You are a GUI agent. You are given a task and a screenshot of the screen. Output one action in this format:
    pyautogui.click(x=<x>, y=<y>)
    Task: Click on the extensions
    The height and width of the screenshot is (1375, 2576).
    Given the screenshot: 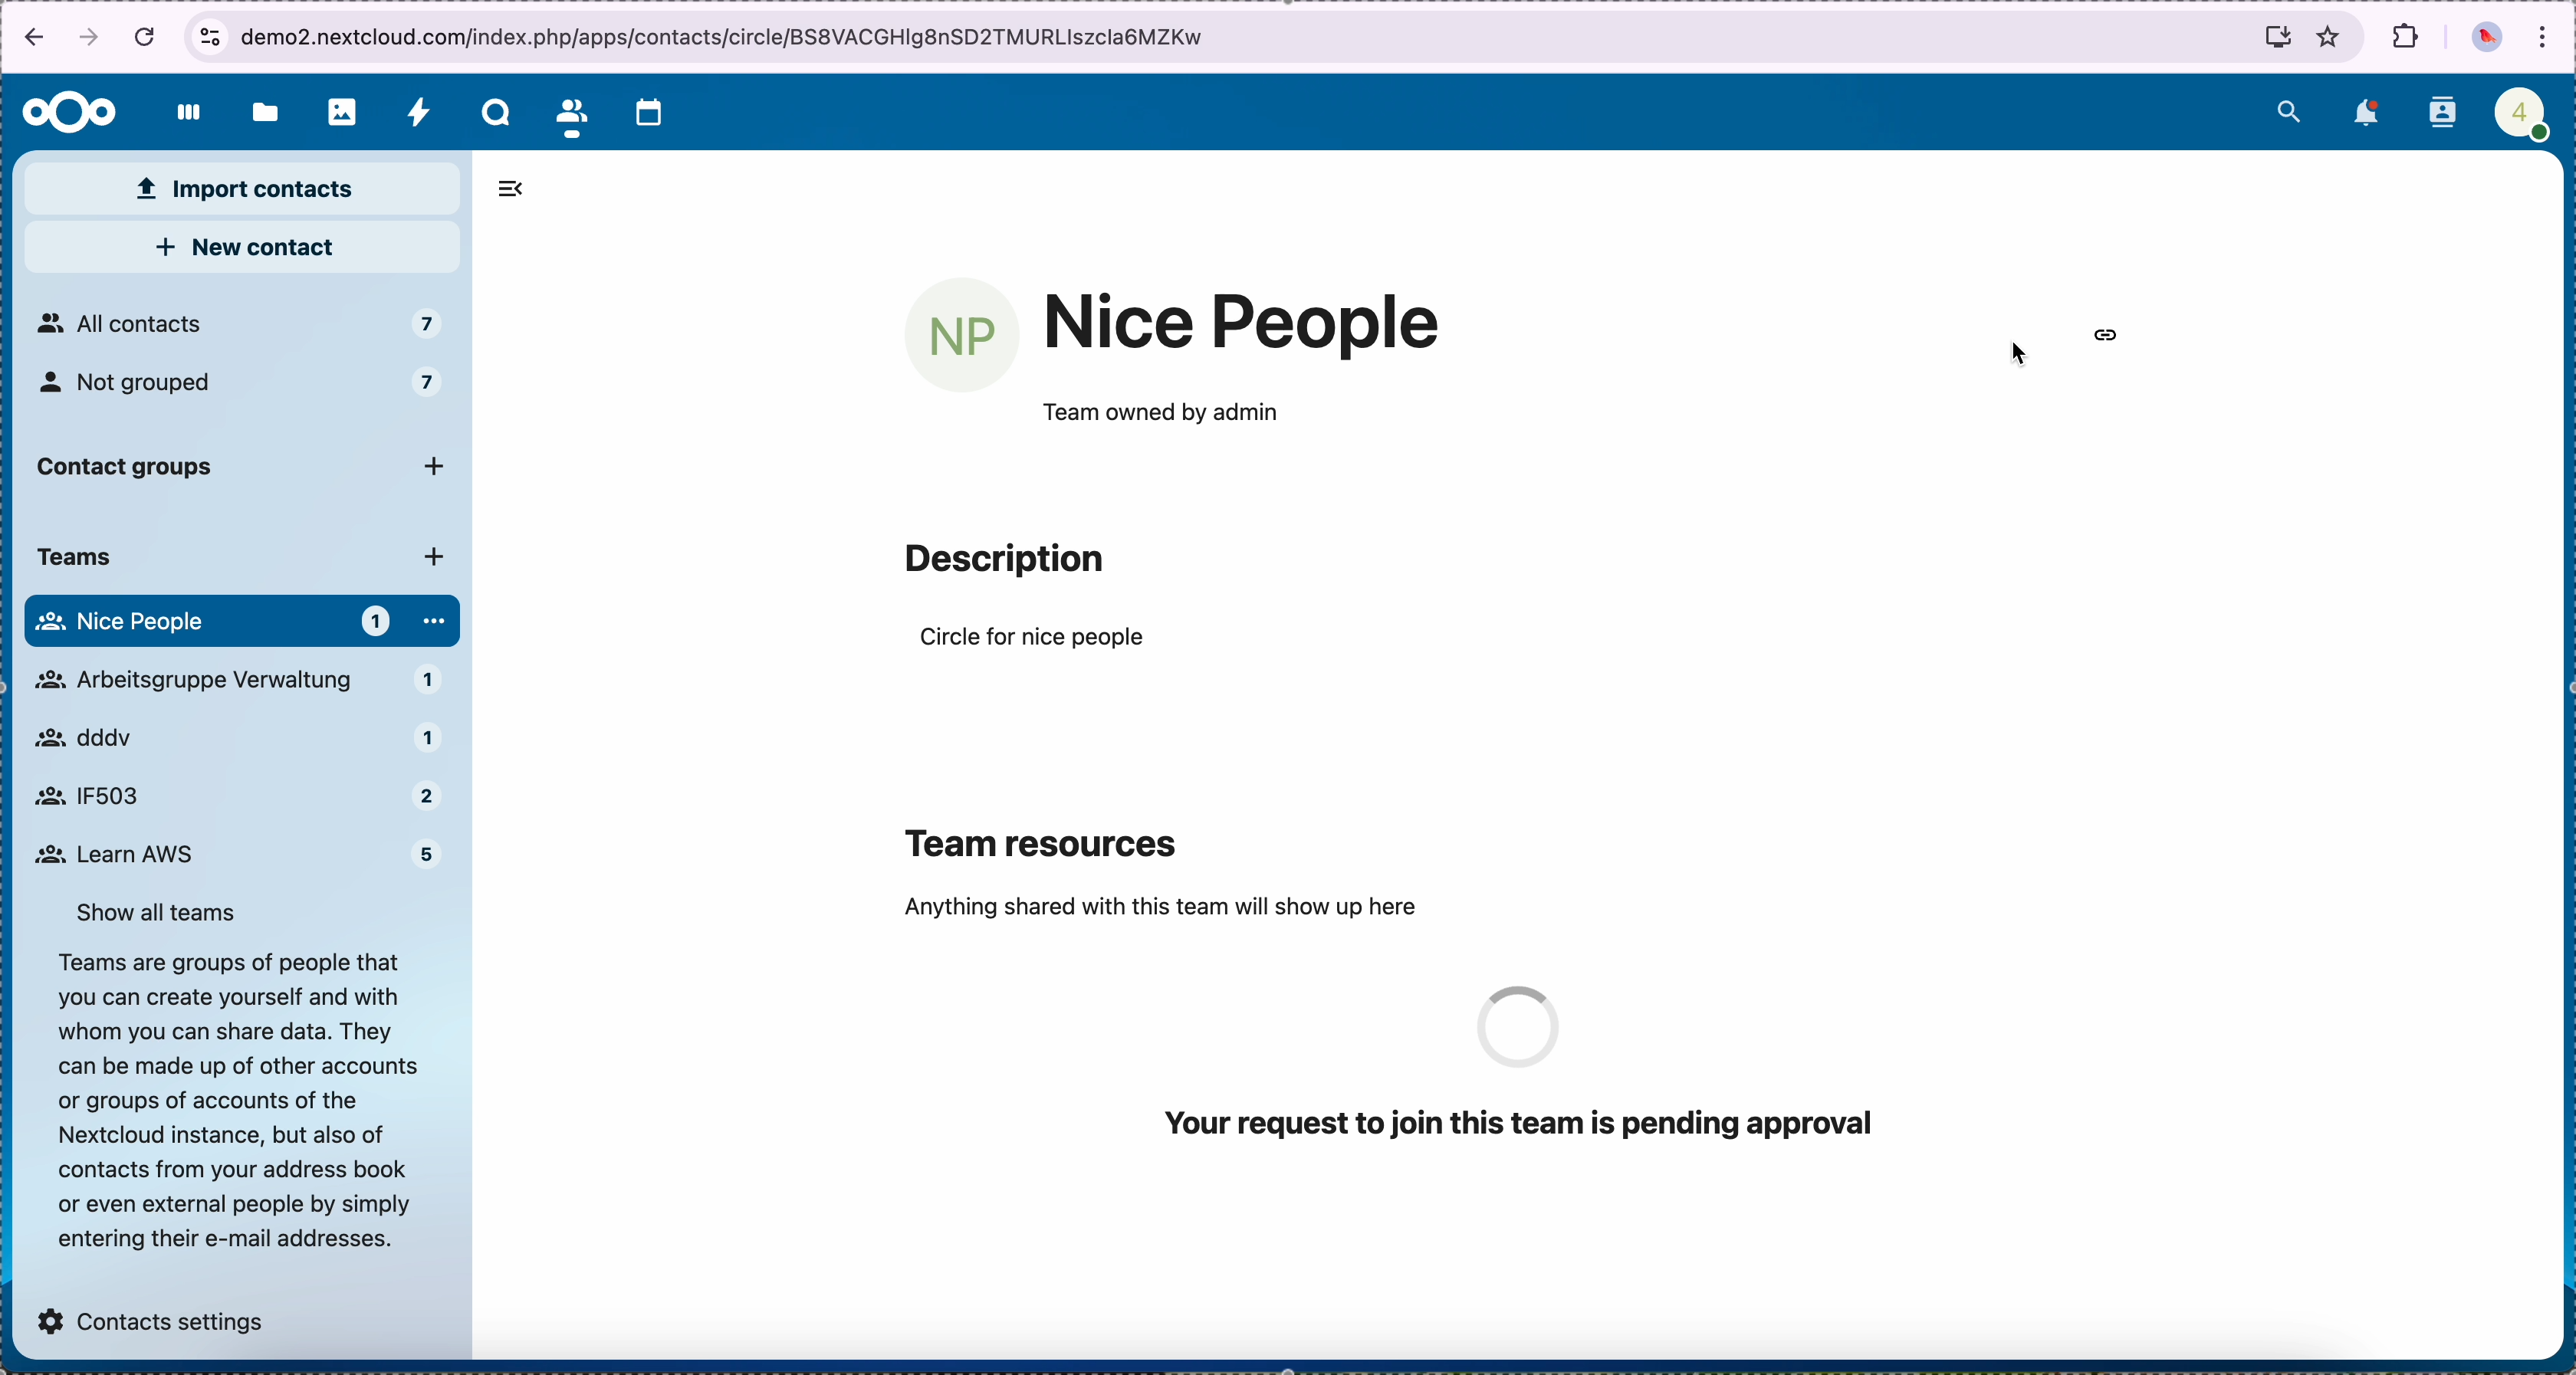 What is the action you would take?
    pyautogui.click(x=2404, y=40)
    